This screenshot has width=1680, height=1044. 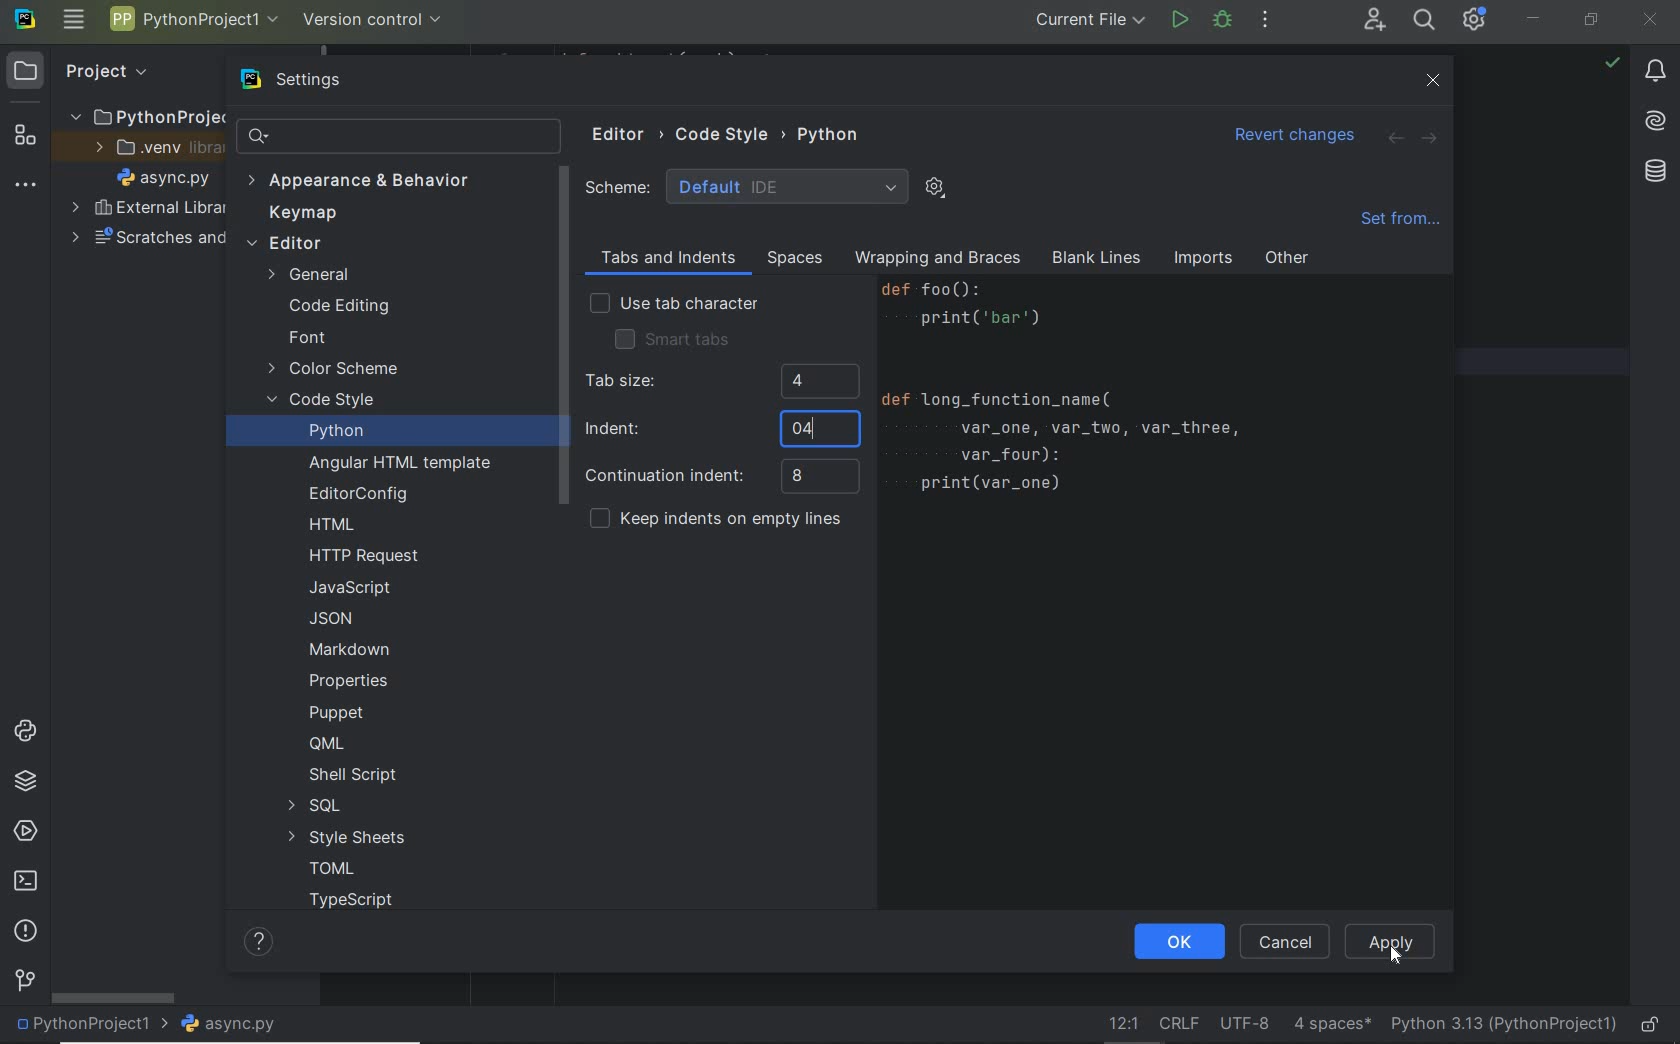 I want to click on wrapping and braces, so click(x=935, y=260).